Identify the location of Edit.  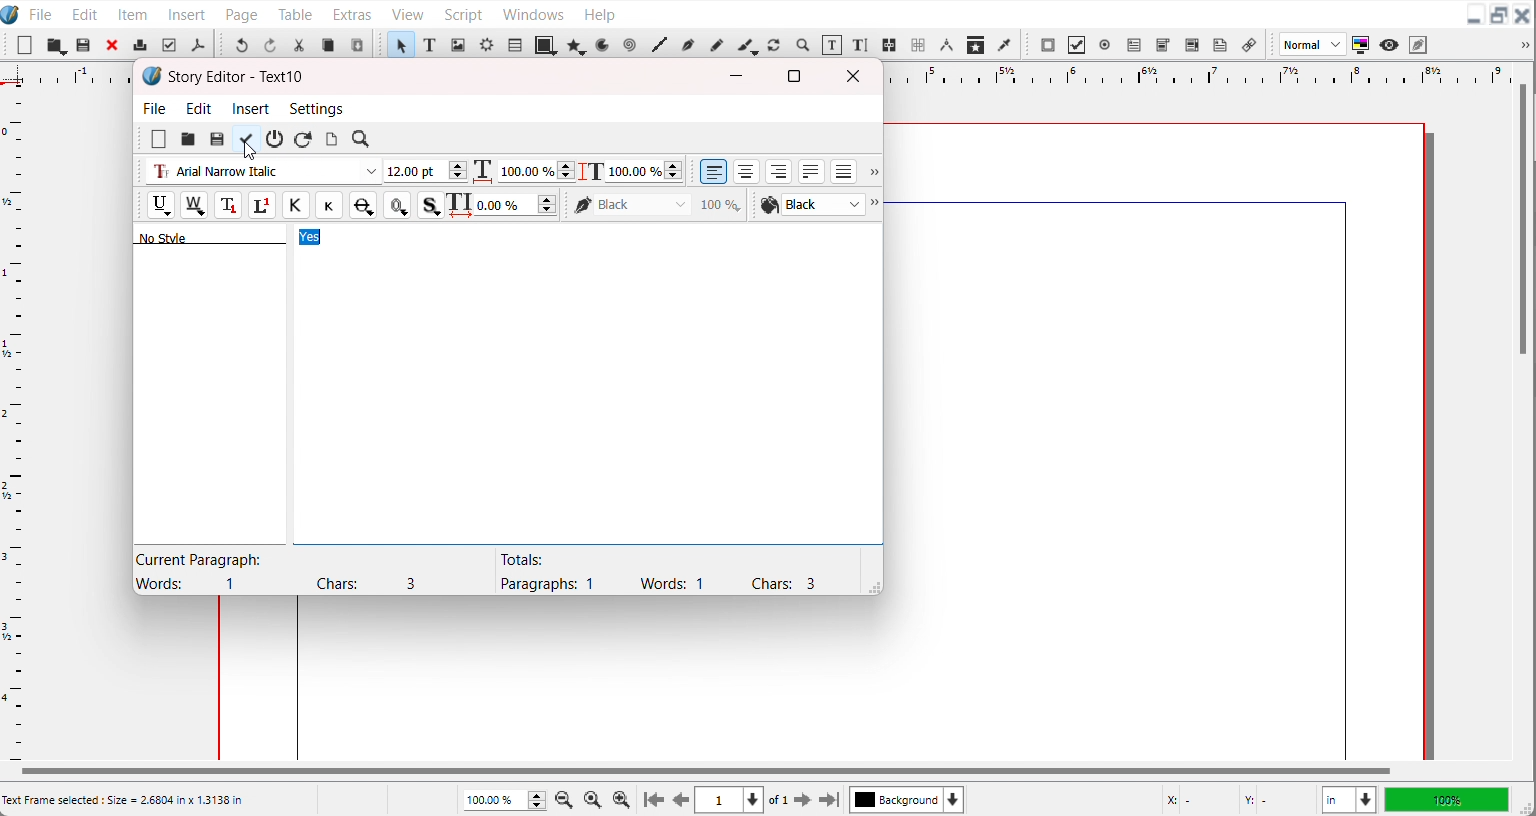
(200, 108).